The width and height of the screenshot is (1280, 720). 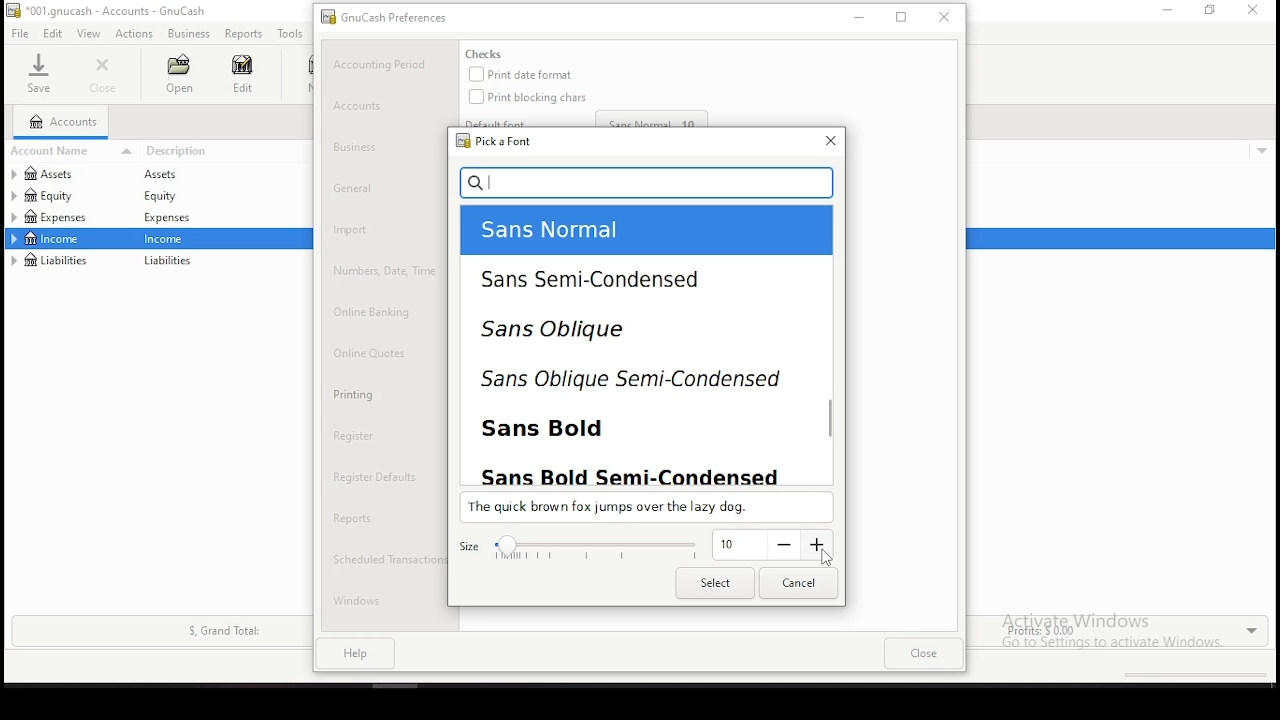 What do you see at coordinates (54, 33) in the screenshot?
I see `edits` at bounding box center [54, 33].